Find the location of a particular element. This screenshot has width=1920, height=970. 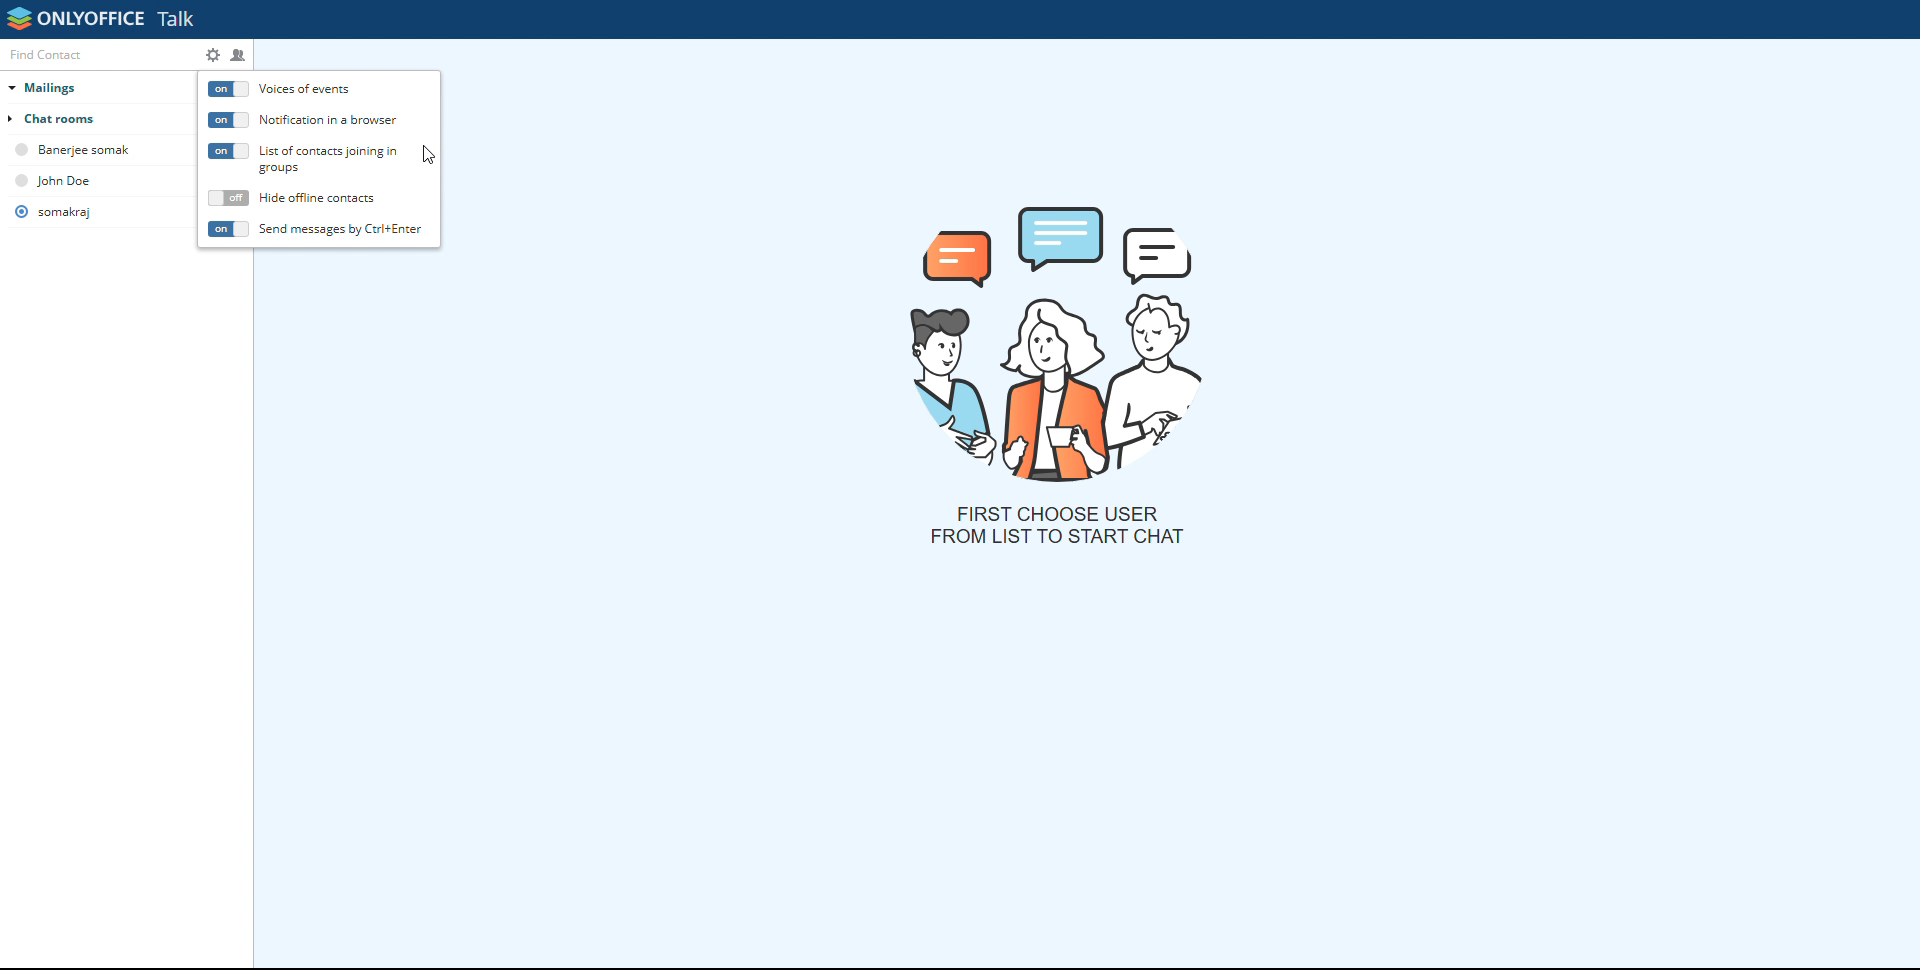

mailings is located at coordinates (95, 88).